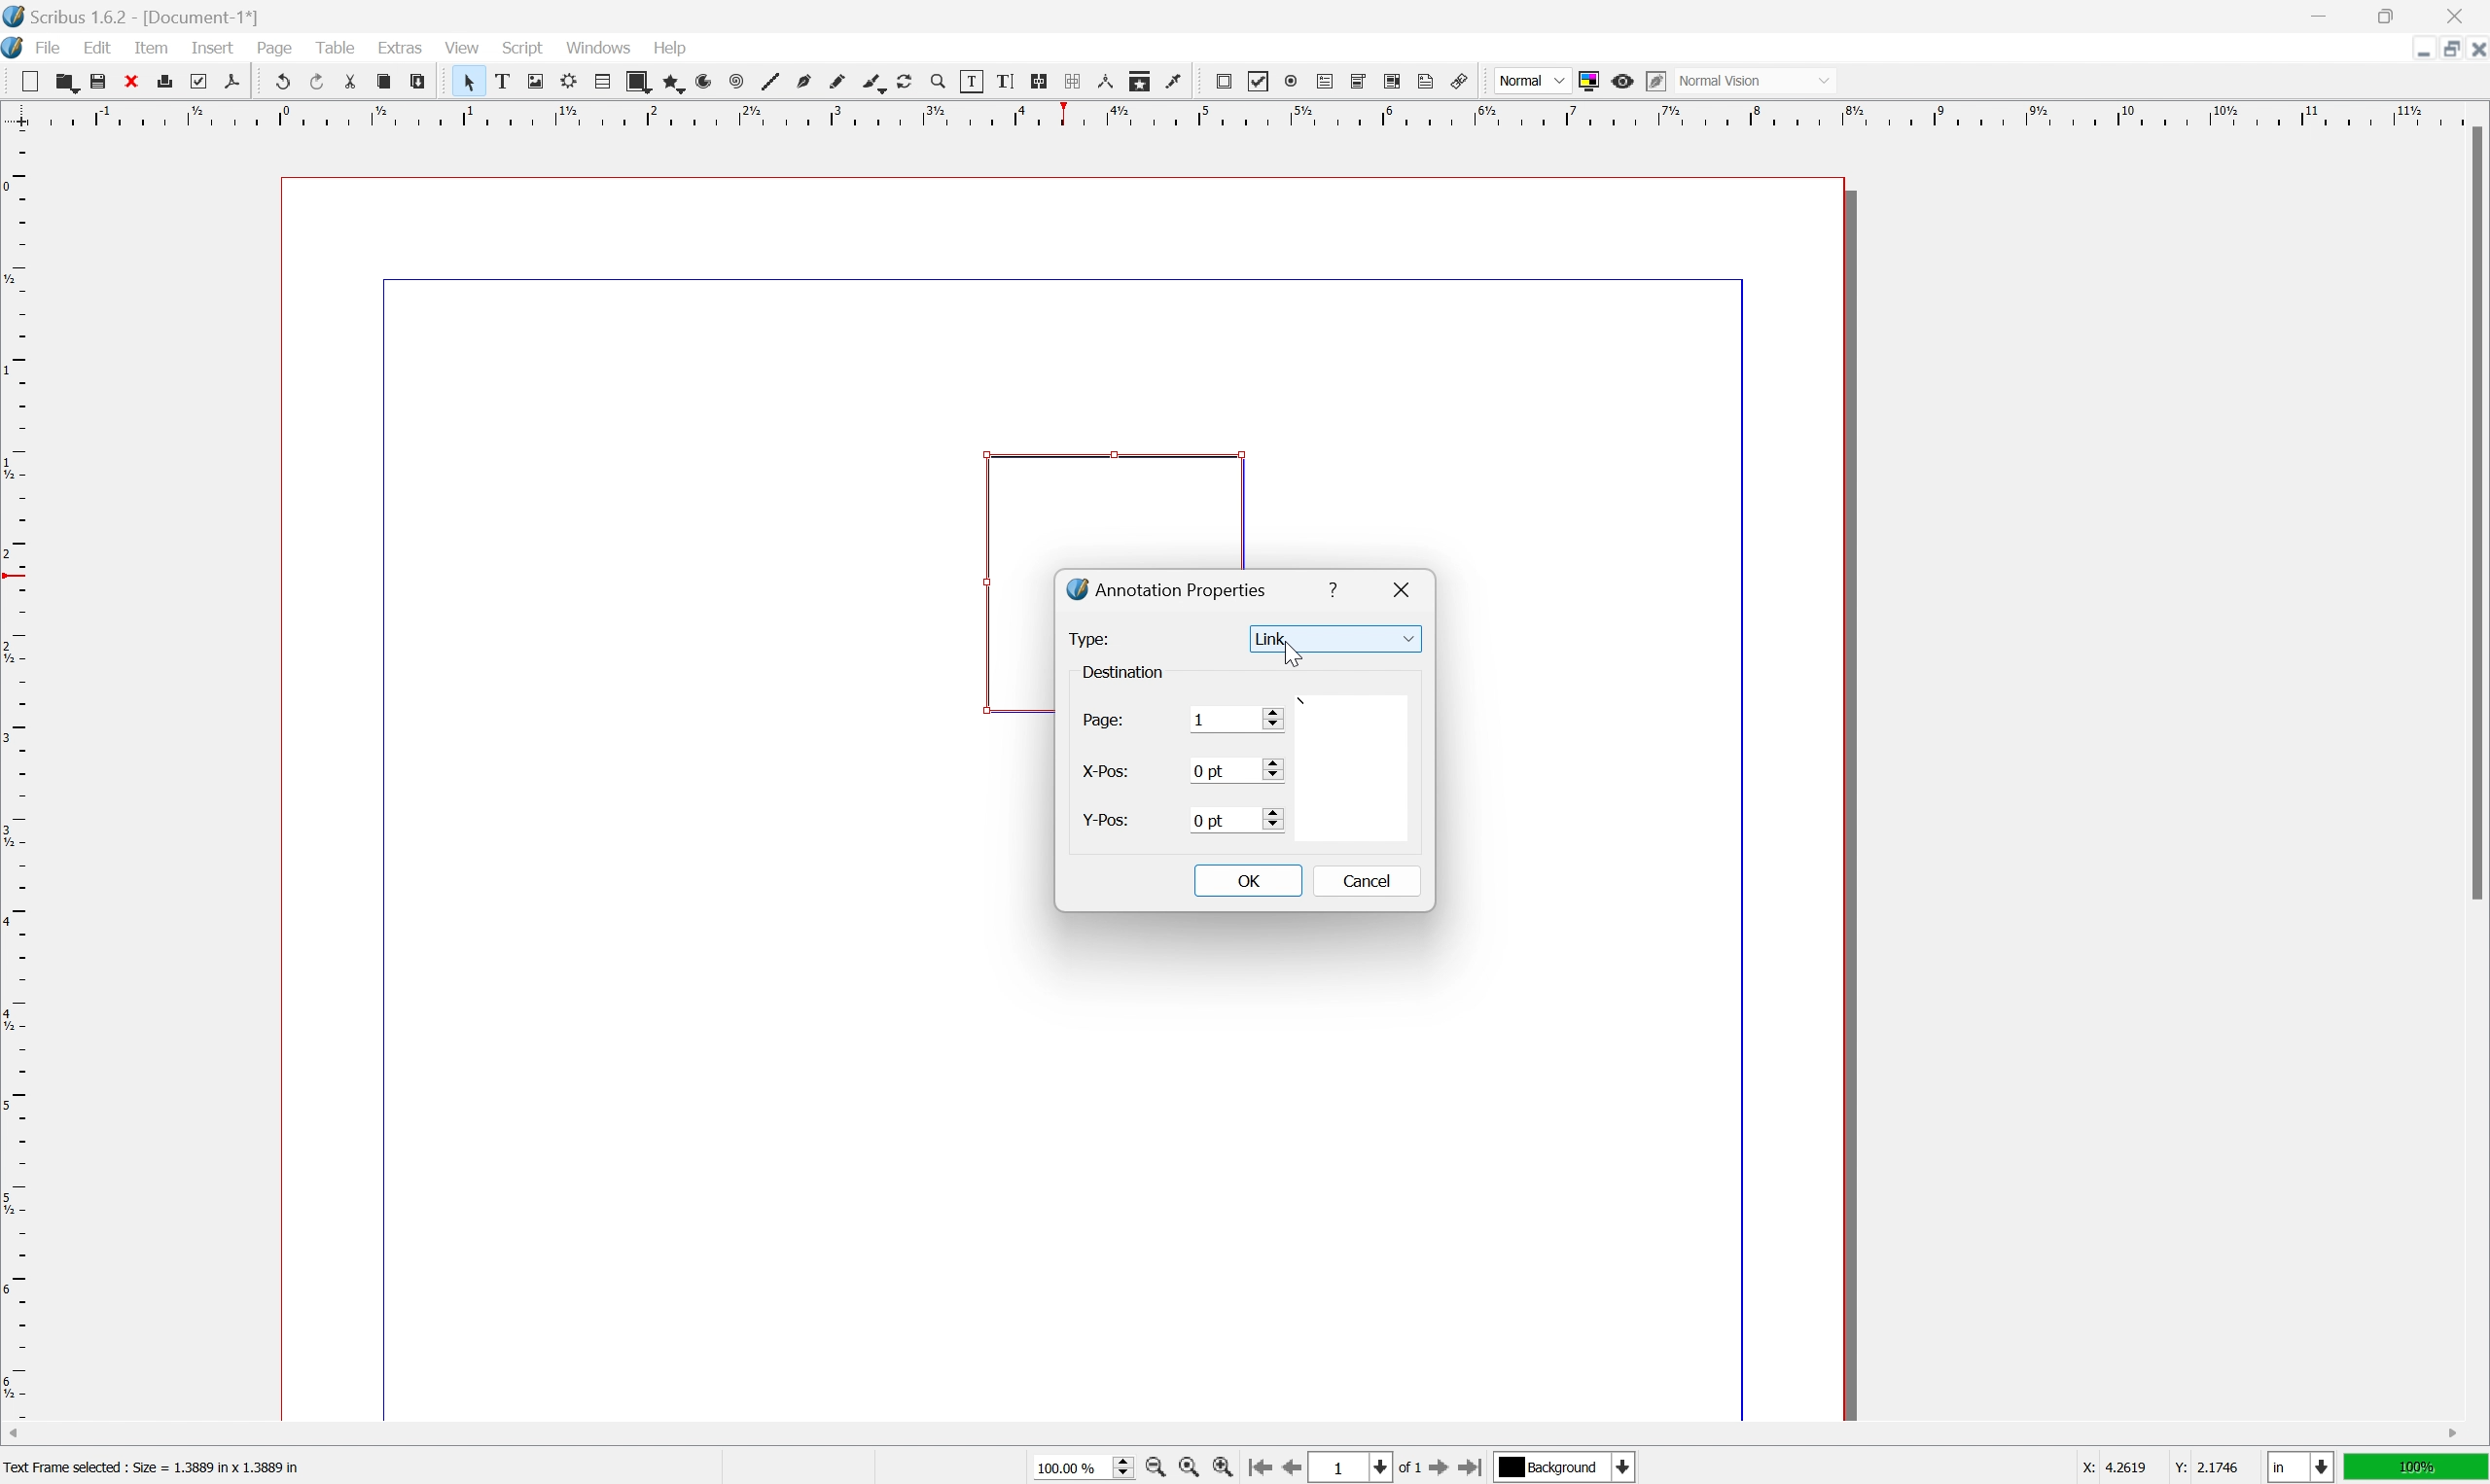  What do you see at coordinates (673, 49) in the screenshot?
I see `Help` at bounding box center [673, 49].